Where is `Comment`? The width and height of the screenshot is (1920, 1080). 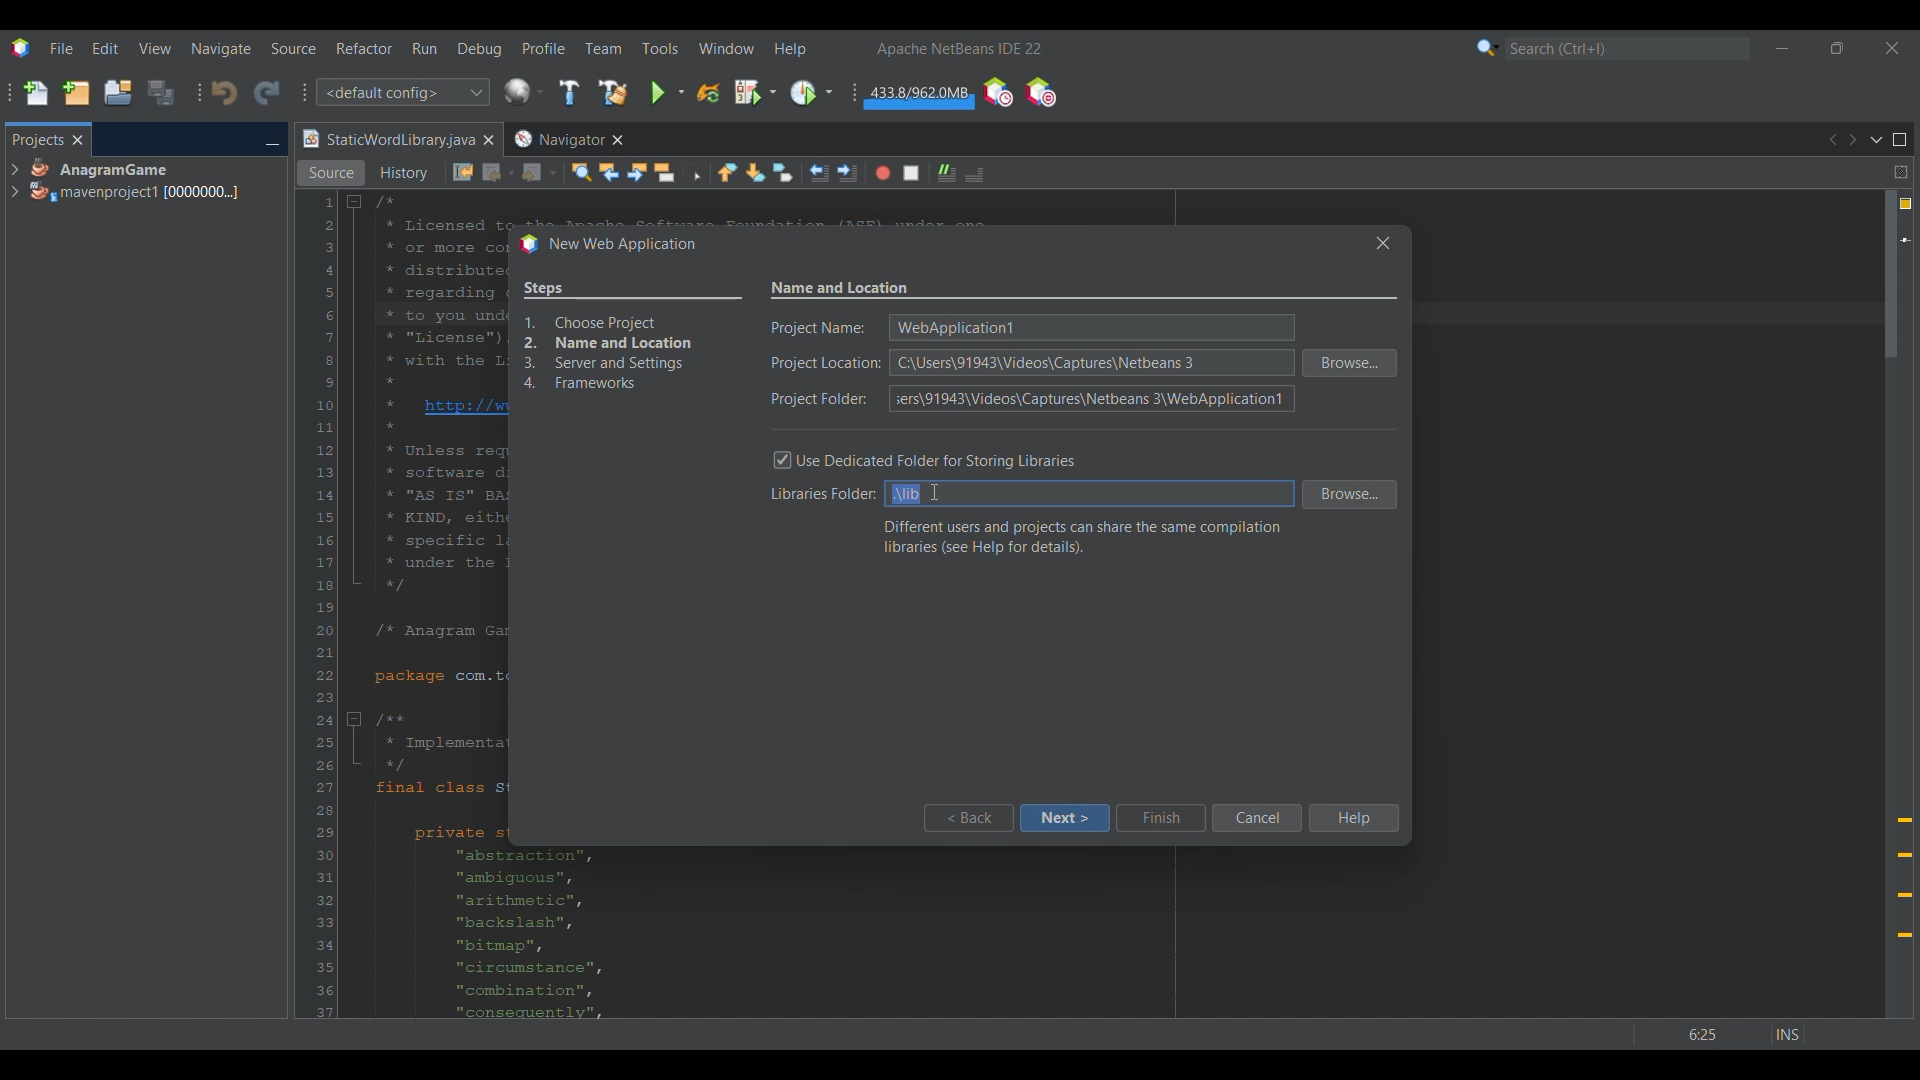
Comment is located at coordinates (974, 174).